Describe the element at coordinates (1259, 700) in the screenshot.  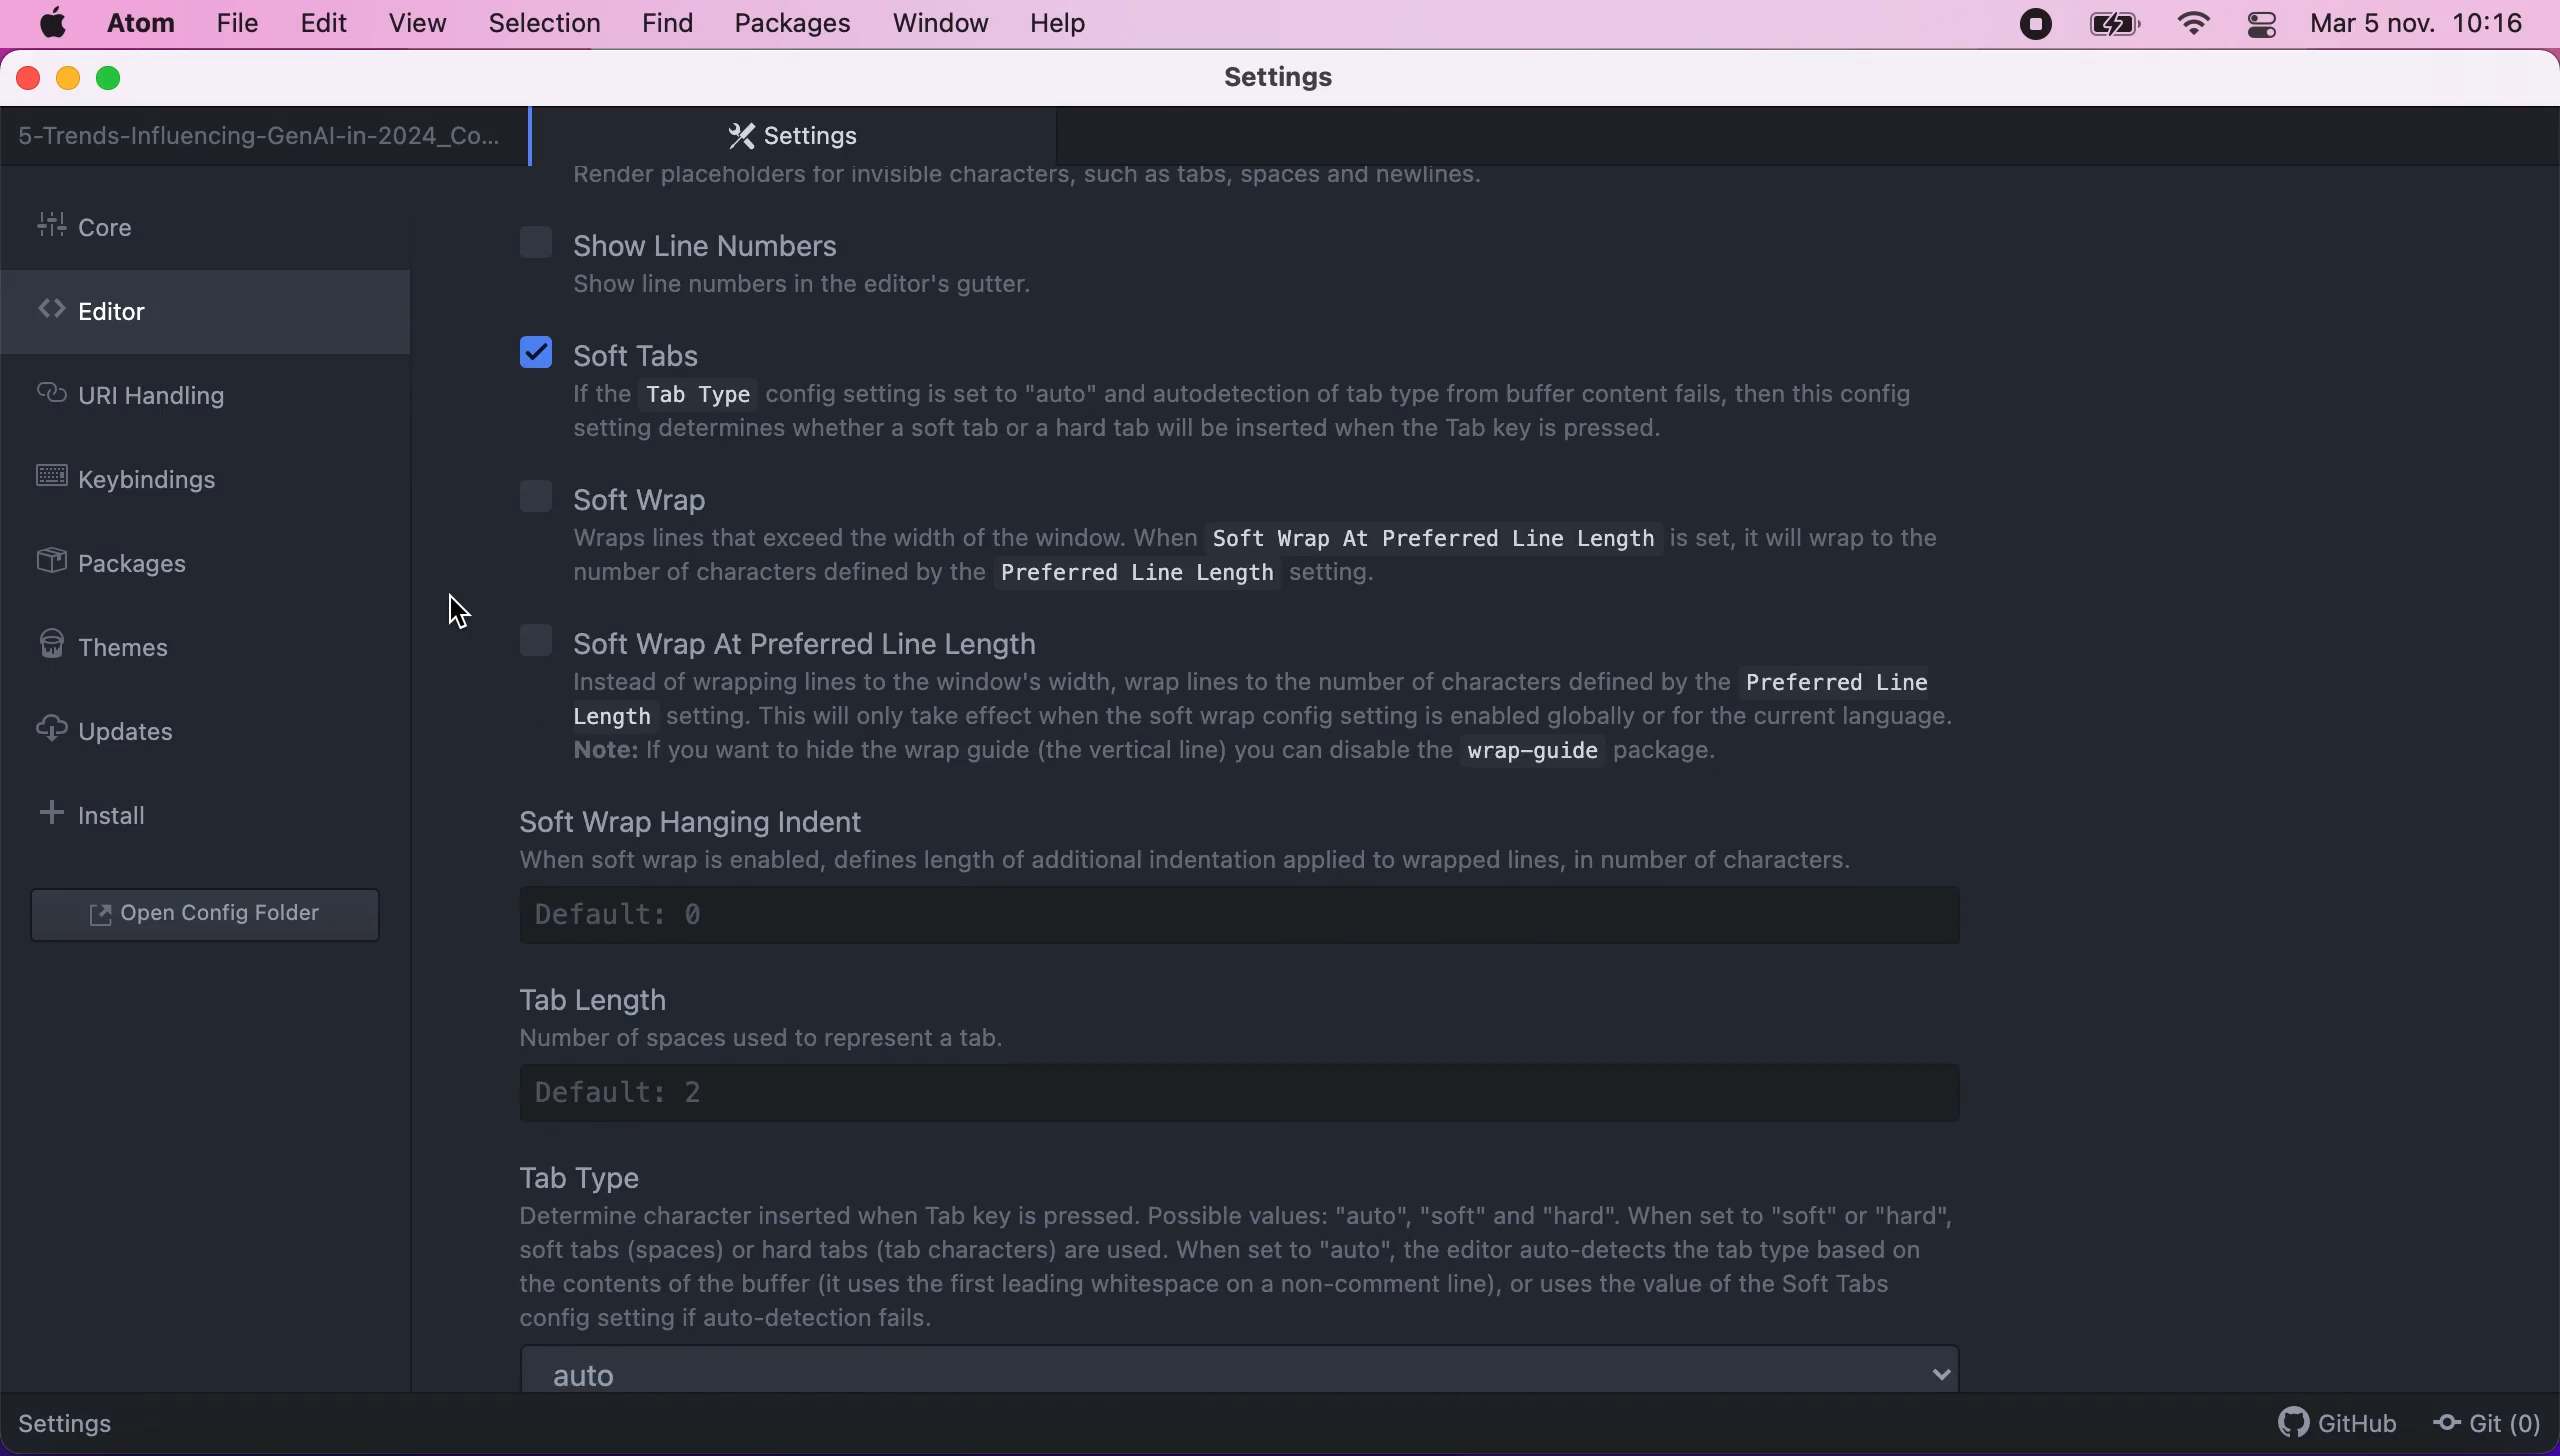
I see `soft wrap at preferred line length` at that location.